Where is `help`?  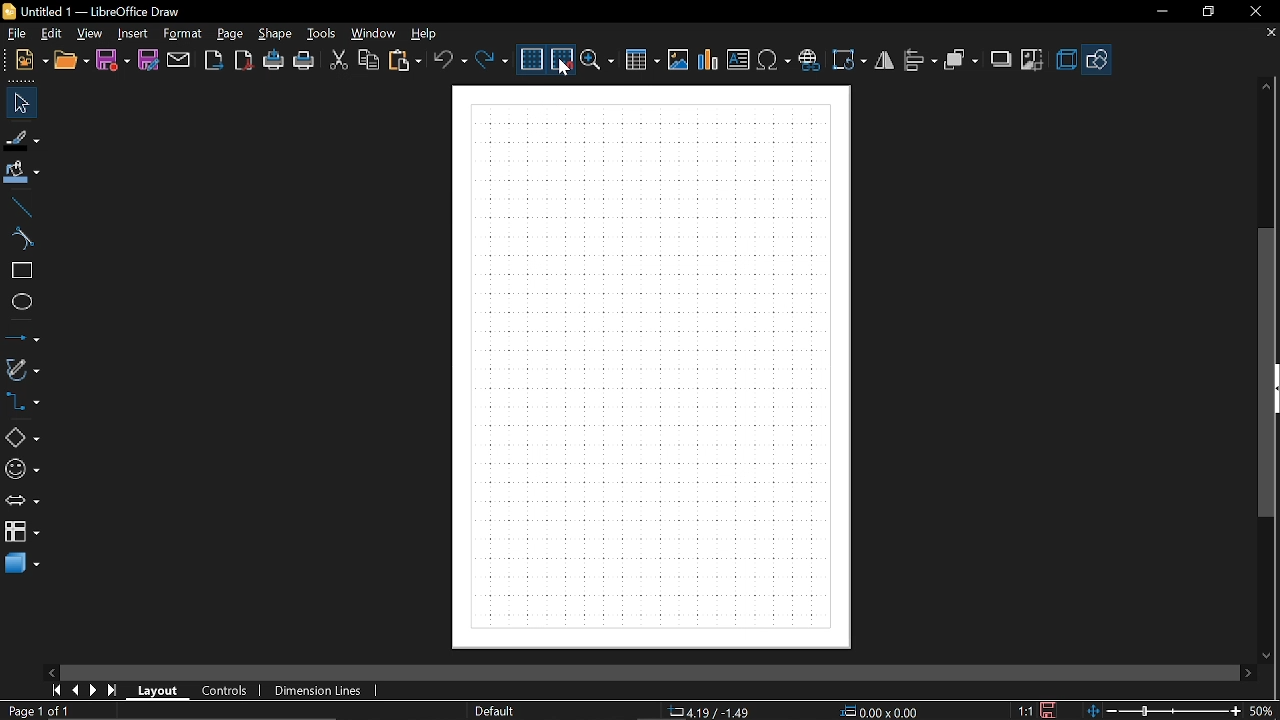 help is located at coordinates (426, 35).